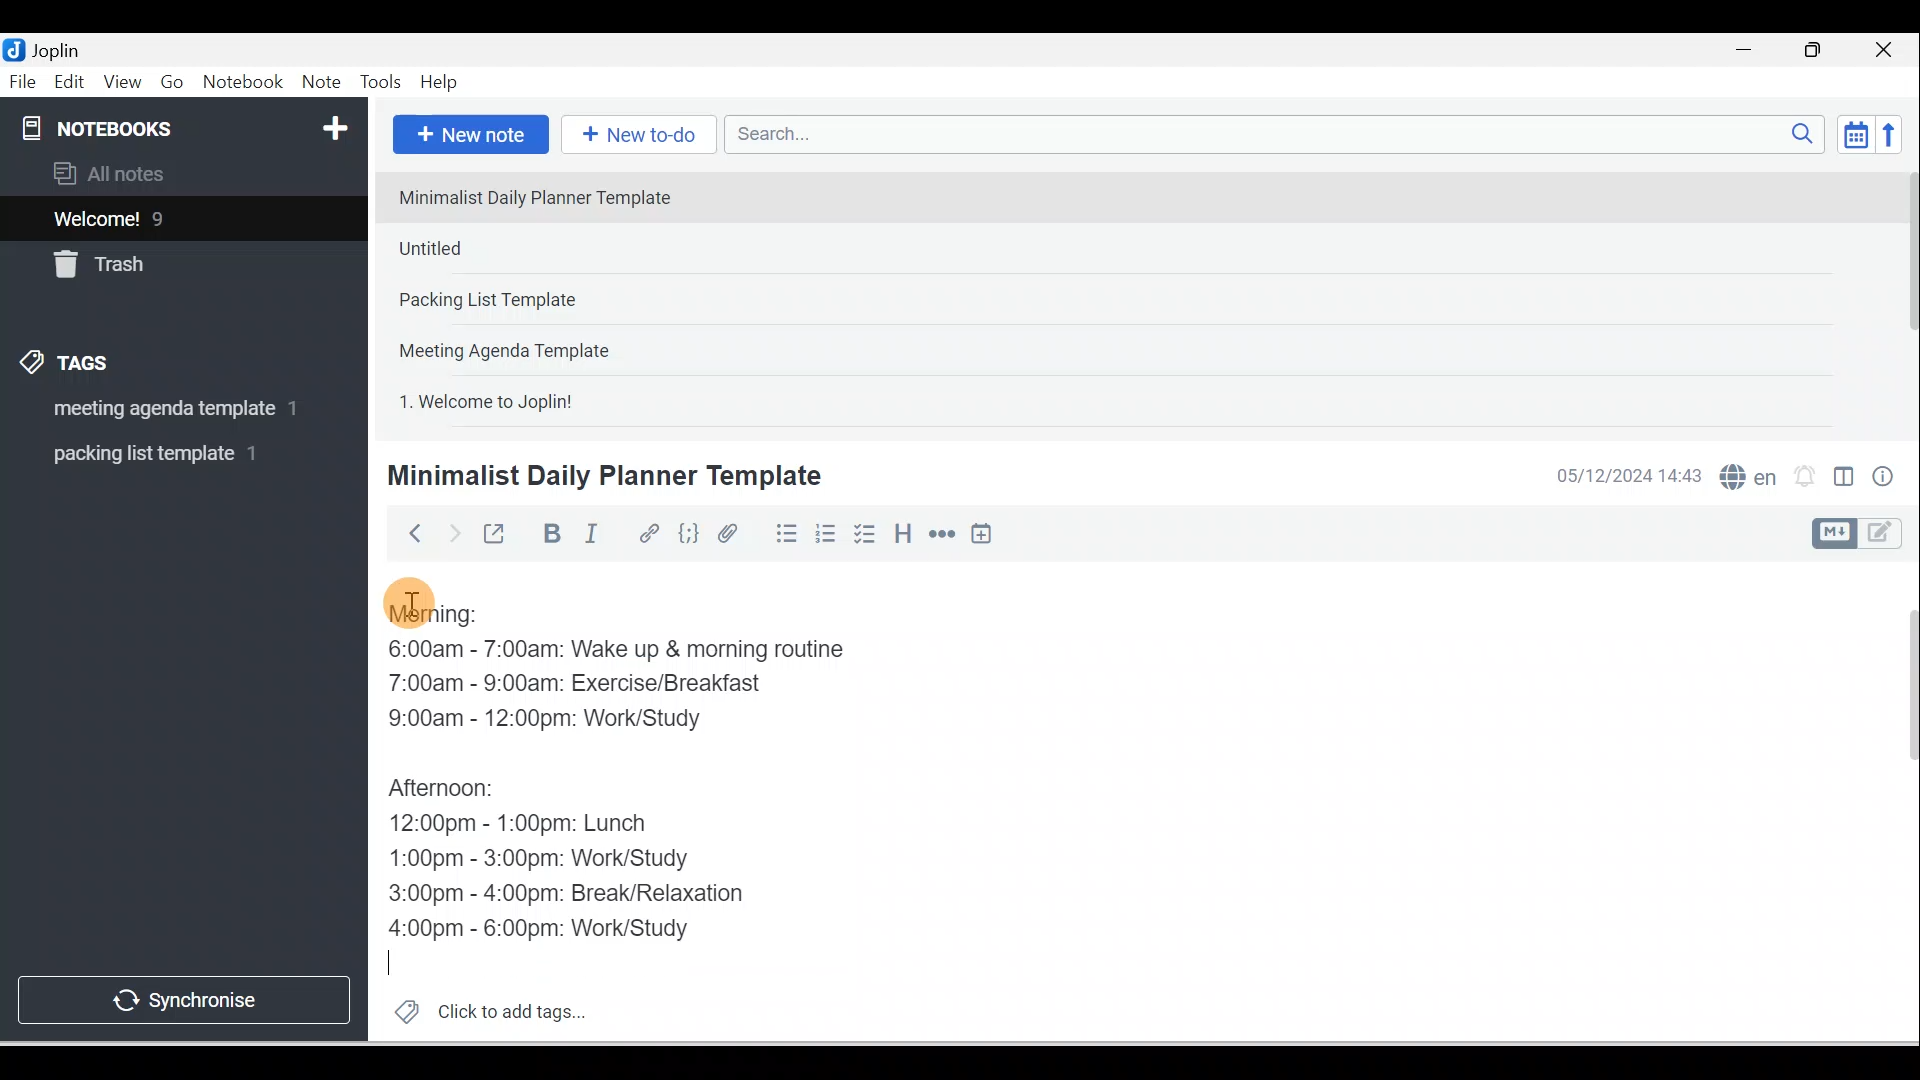 The image size is (1920, 1080). What do you see at coordinates (1820, 51) in the screenshot?
I see `Maximise` at bounding box center [1820, 51].